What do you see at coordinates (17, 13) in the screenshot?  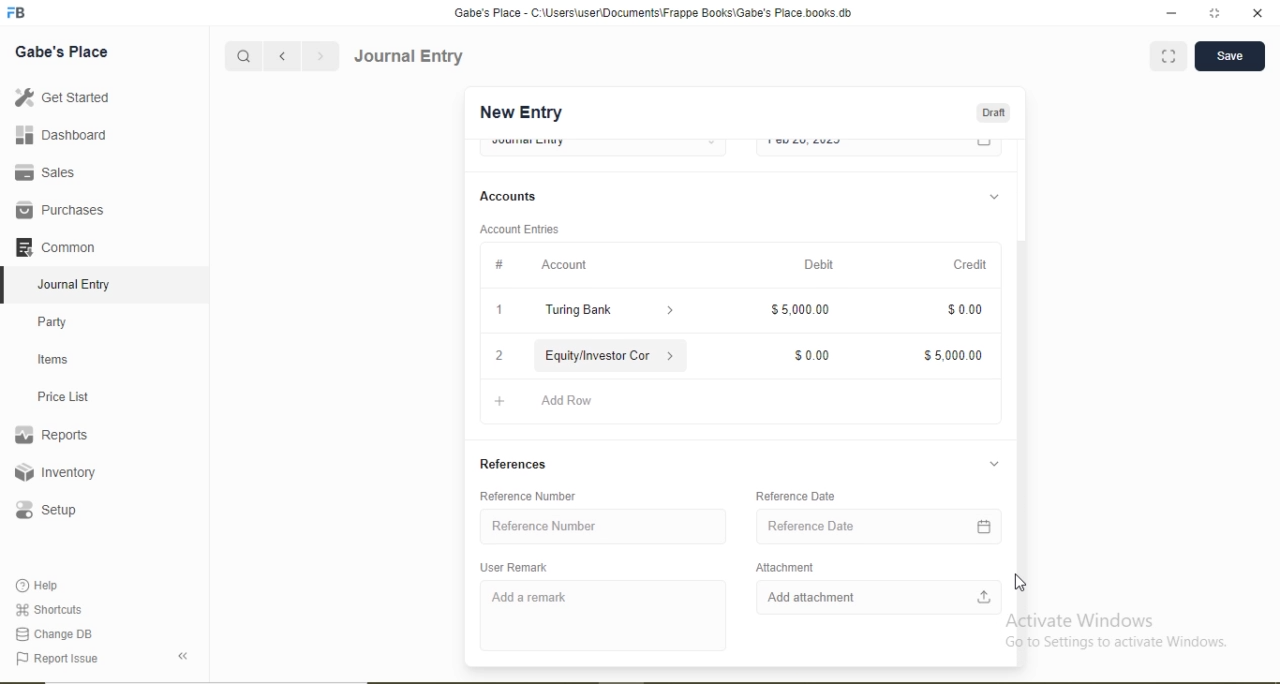 I see `Logo` at bounding box center [17, 13].